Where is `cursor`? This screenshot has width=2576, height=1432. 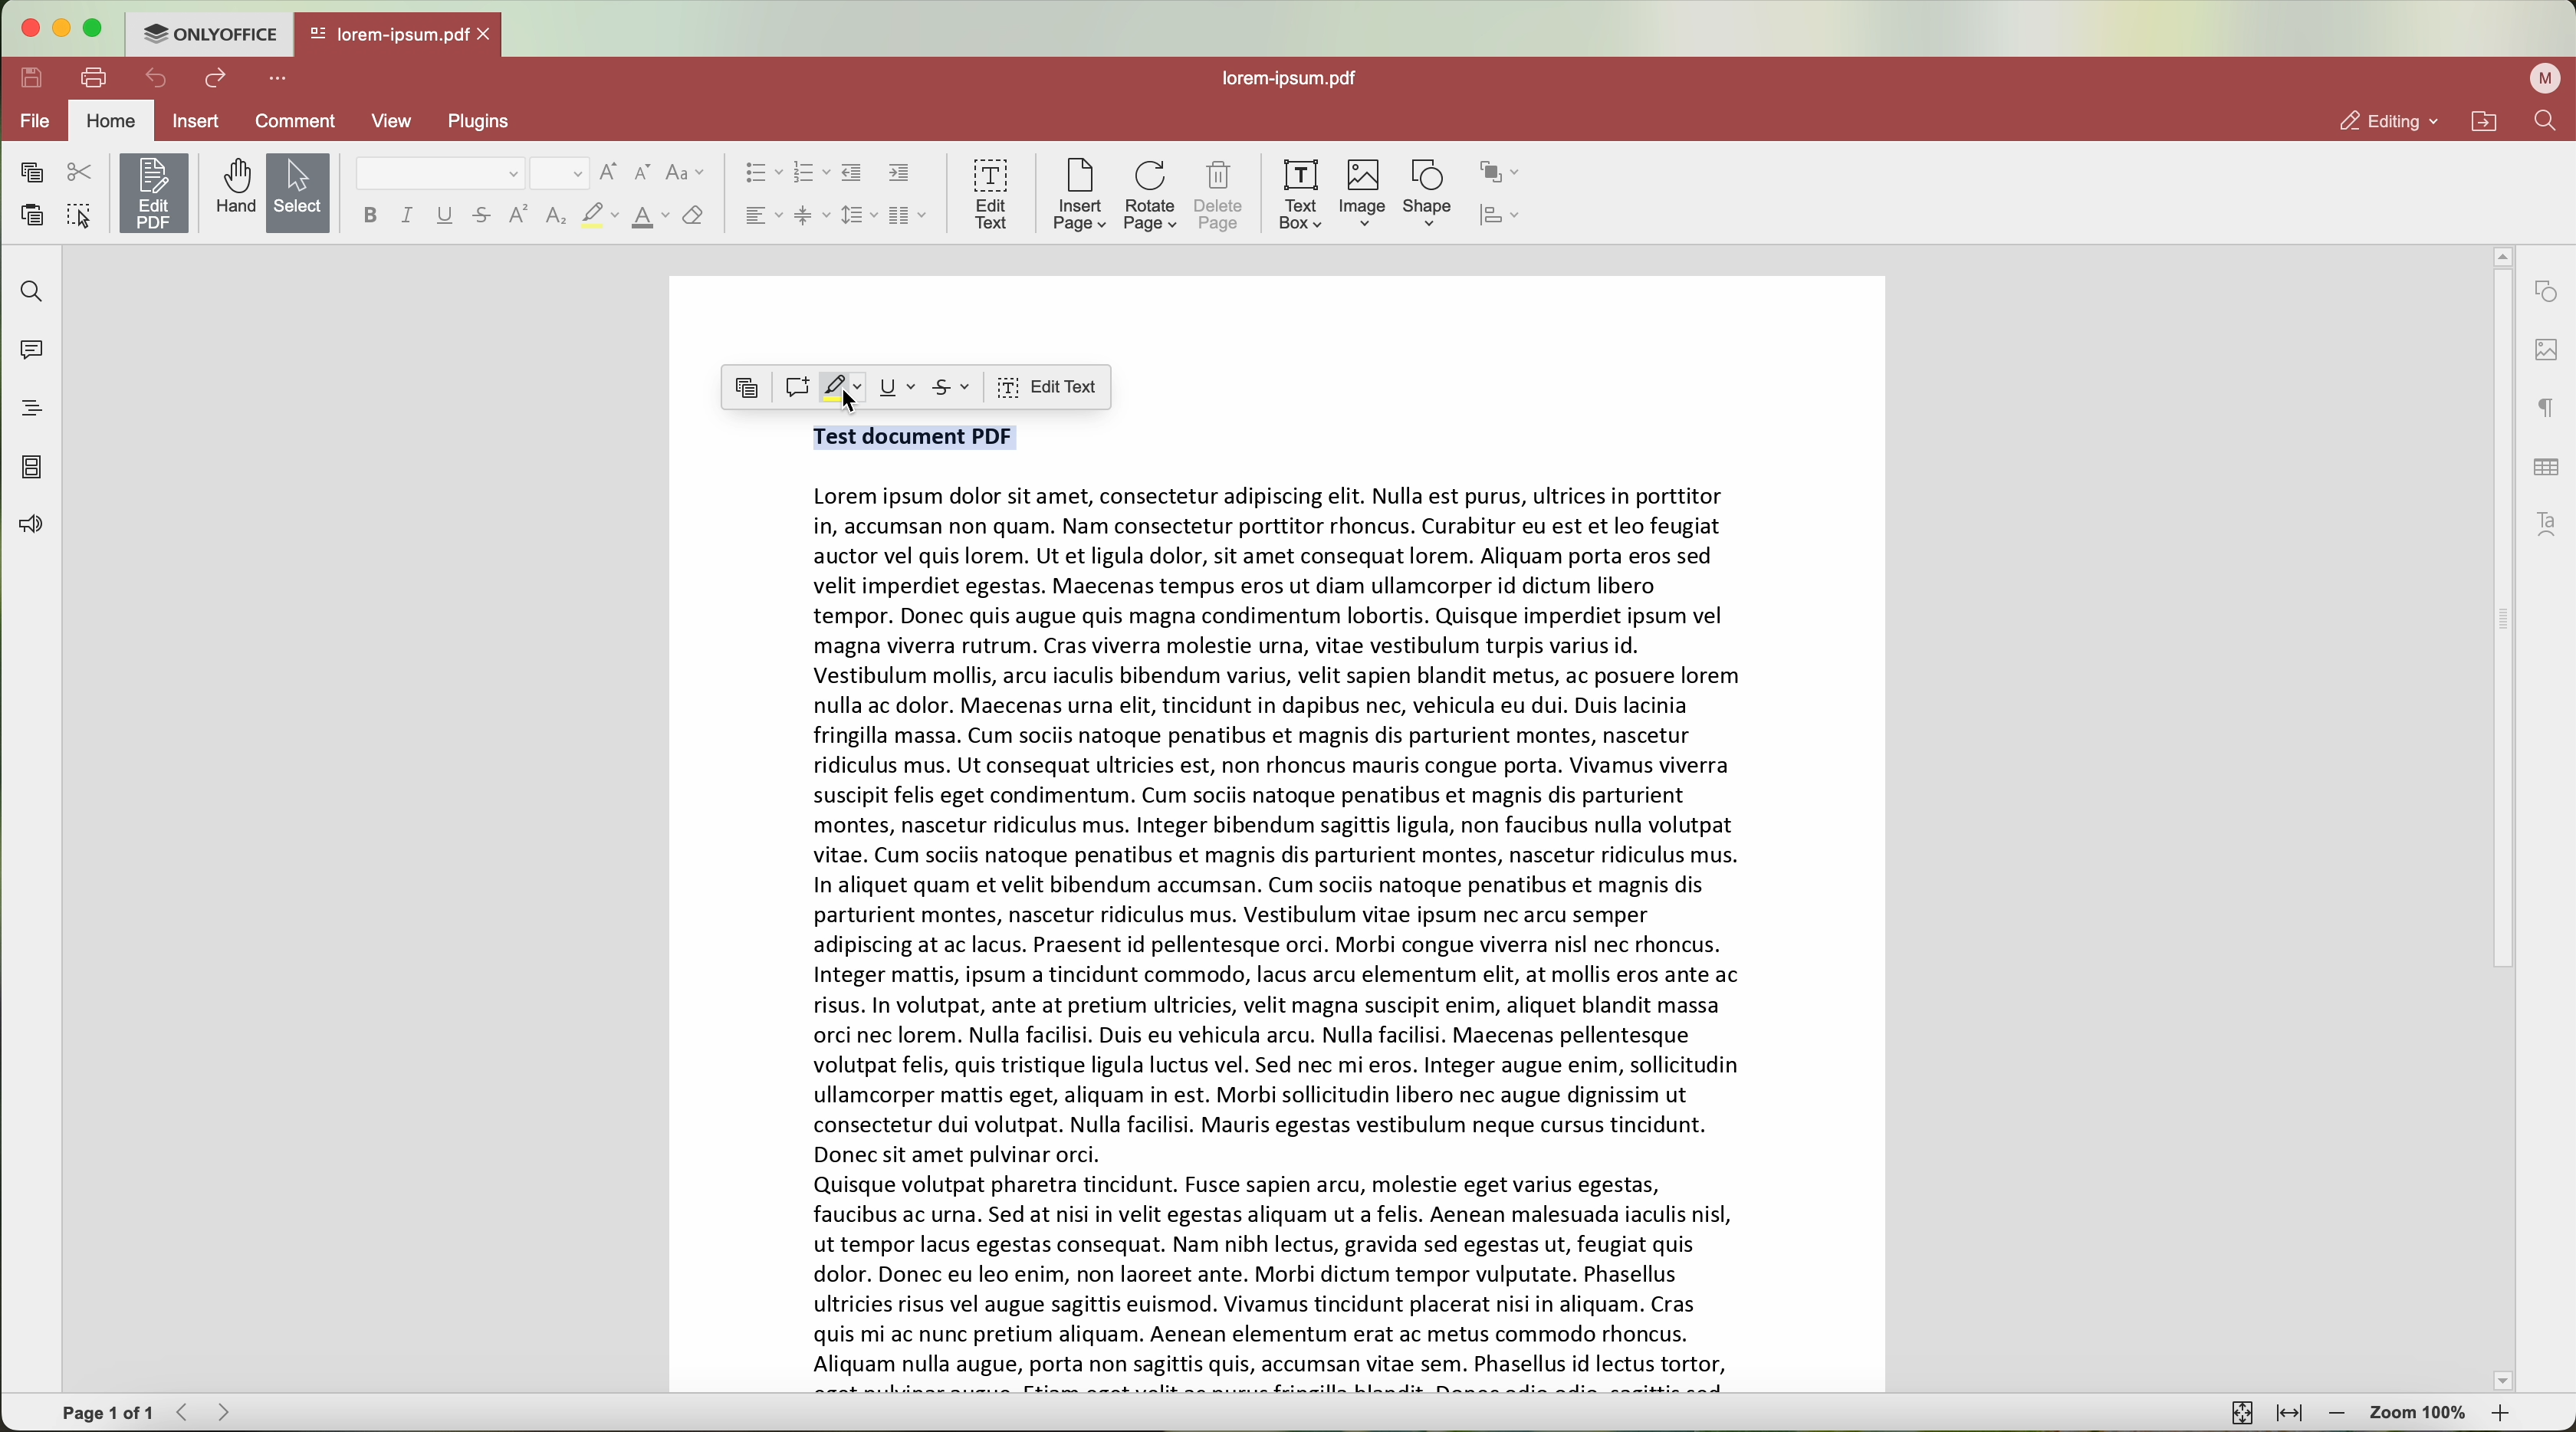 cursor is located at coordinates (860, 405).